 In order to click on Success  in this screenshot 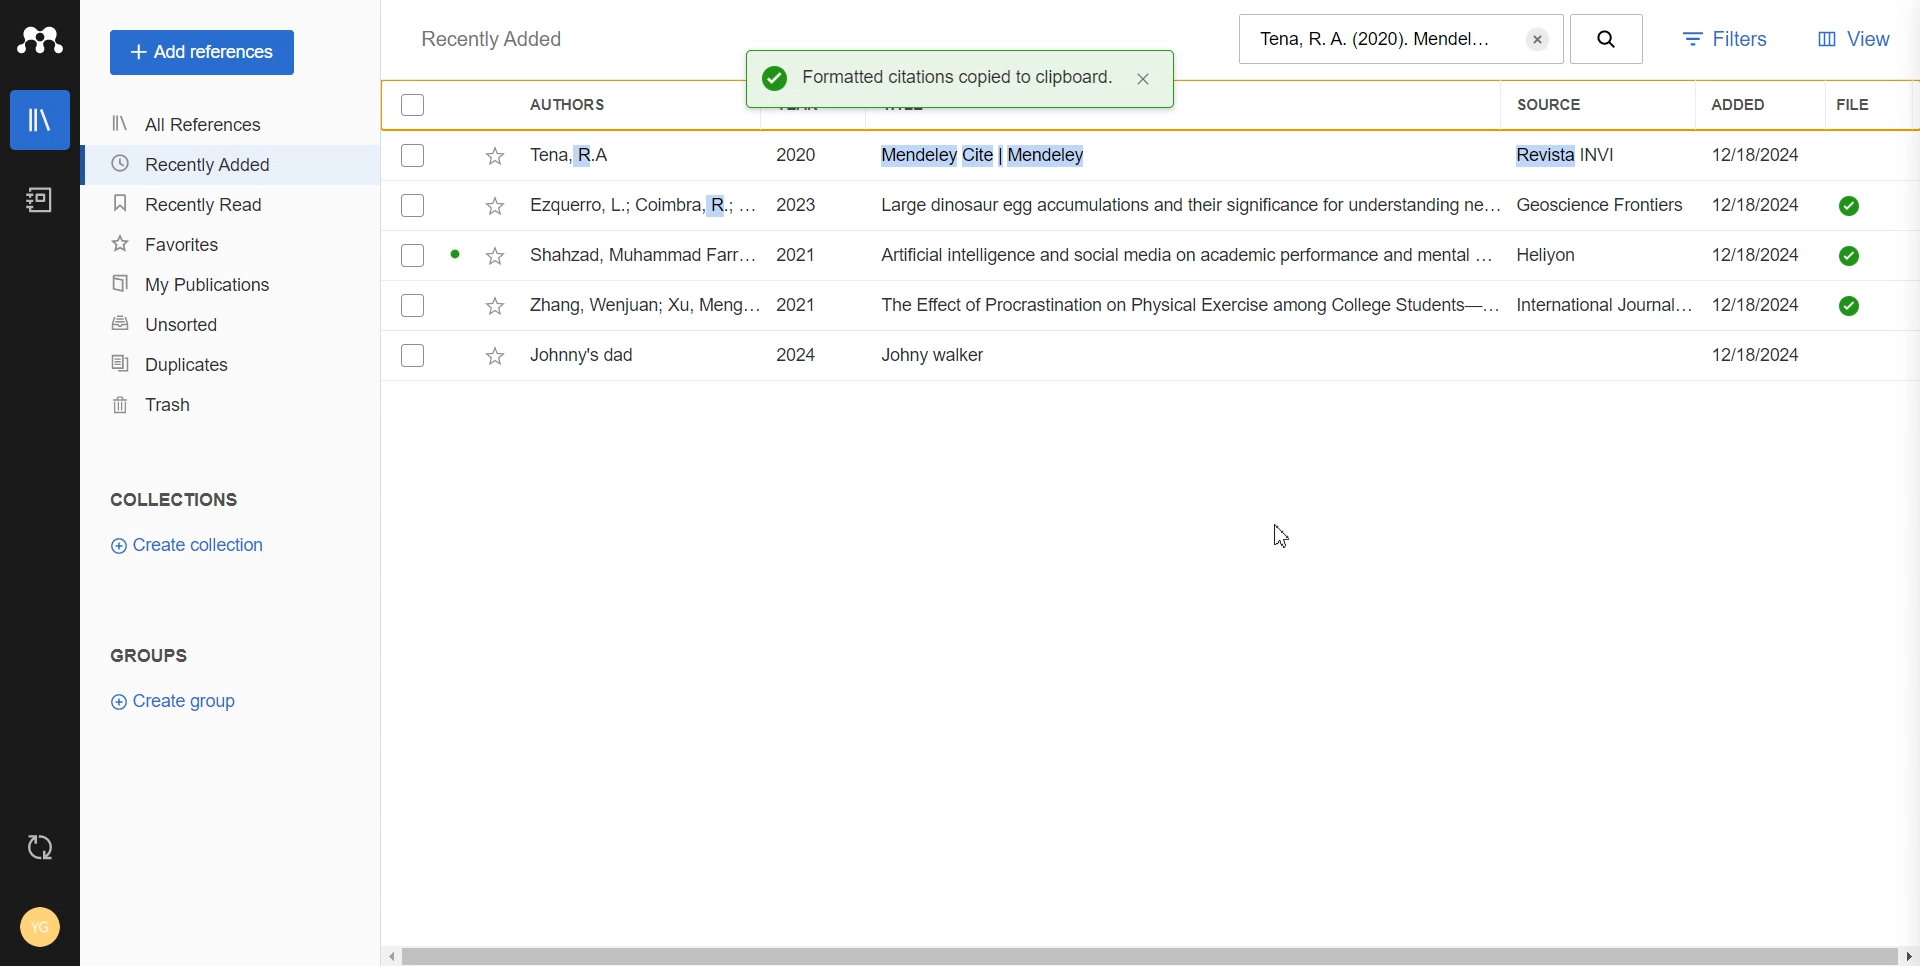, I will do `click(774, 77)`.